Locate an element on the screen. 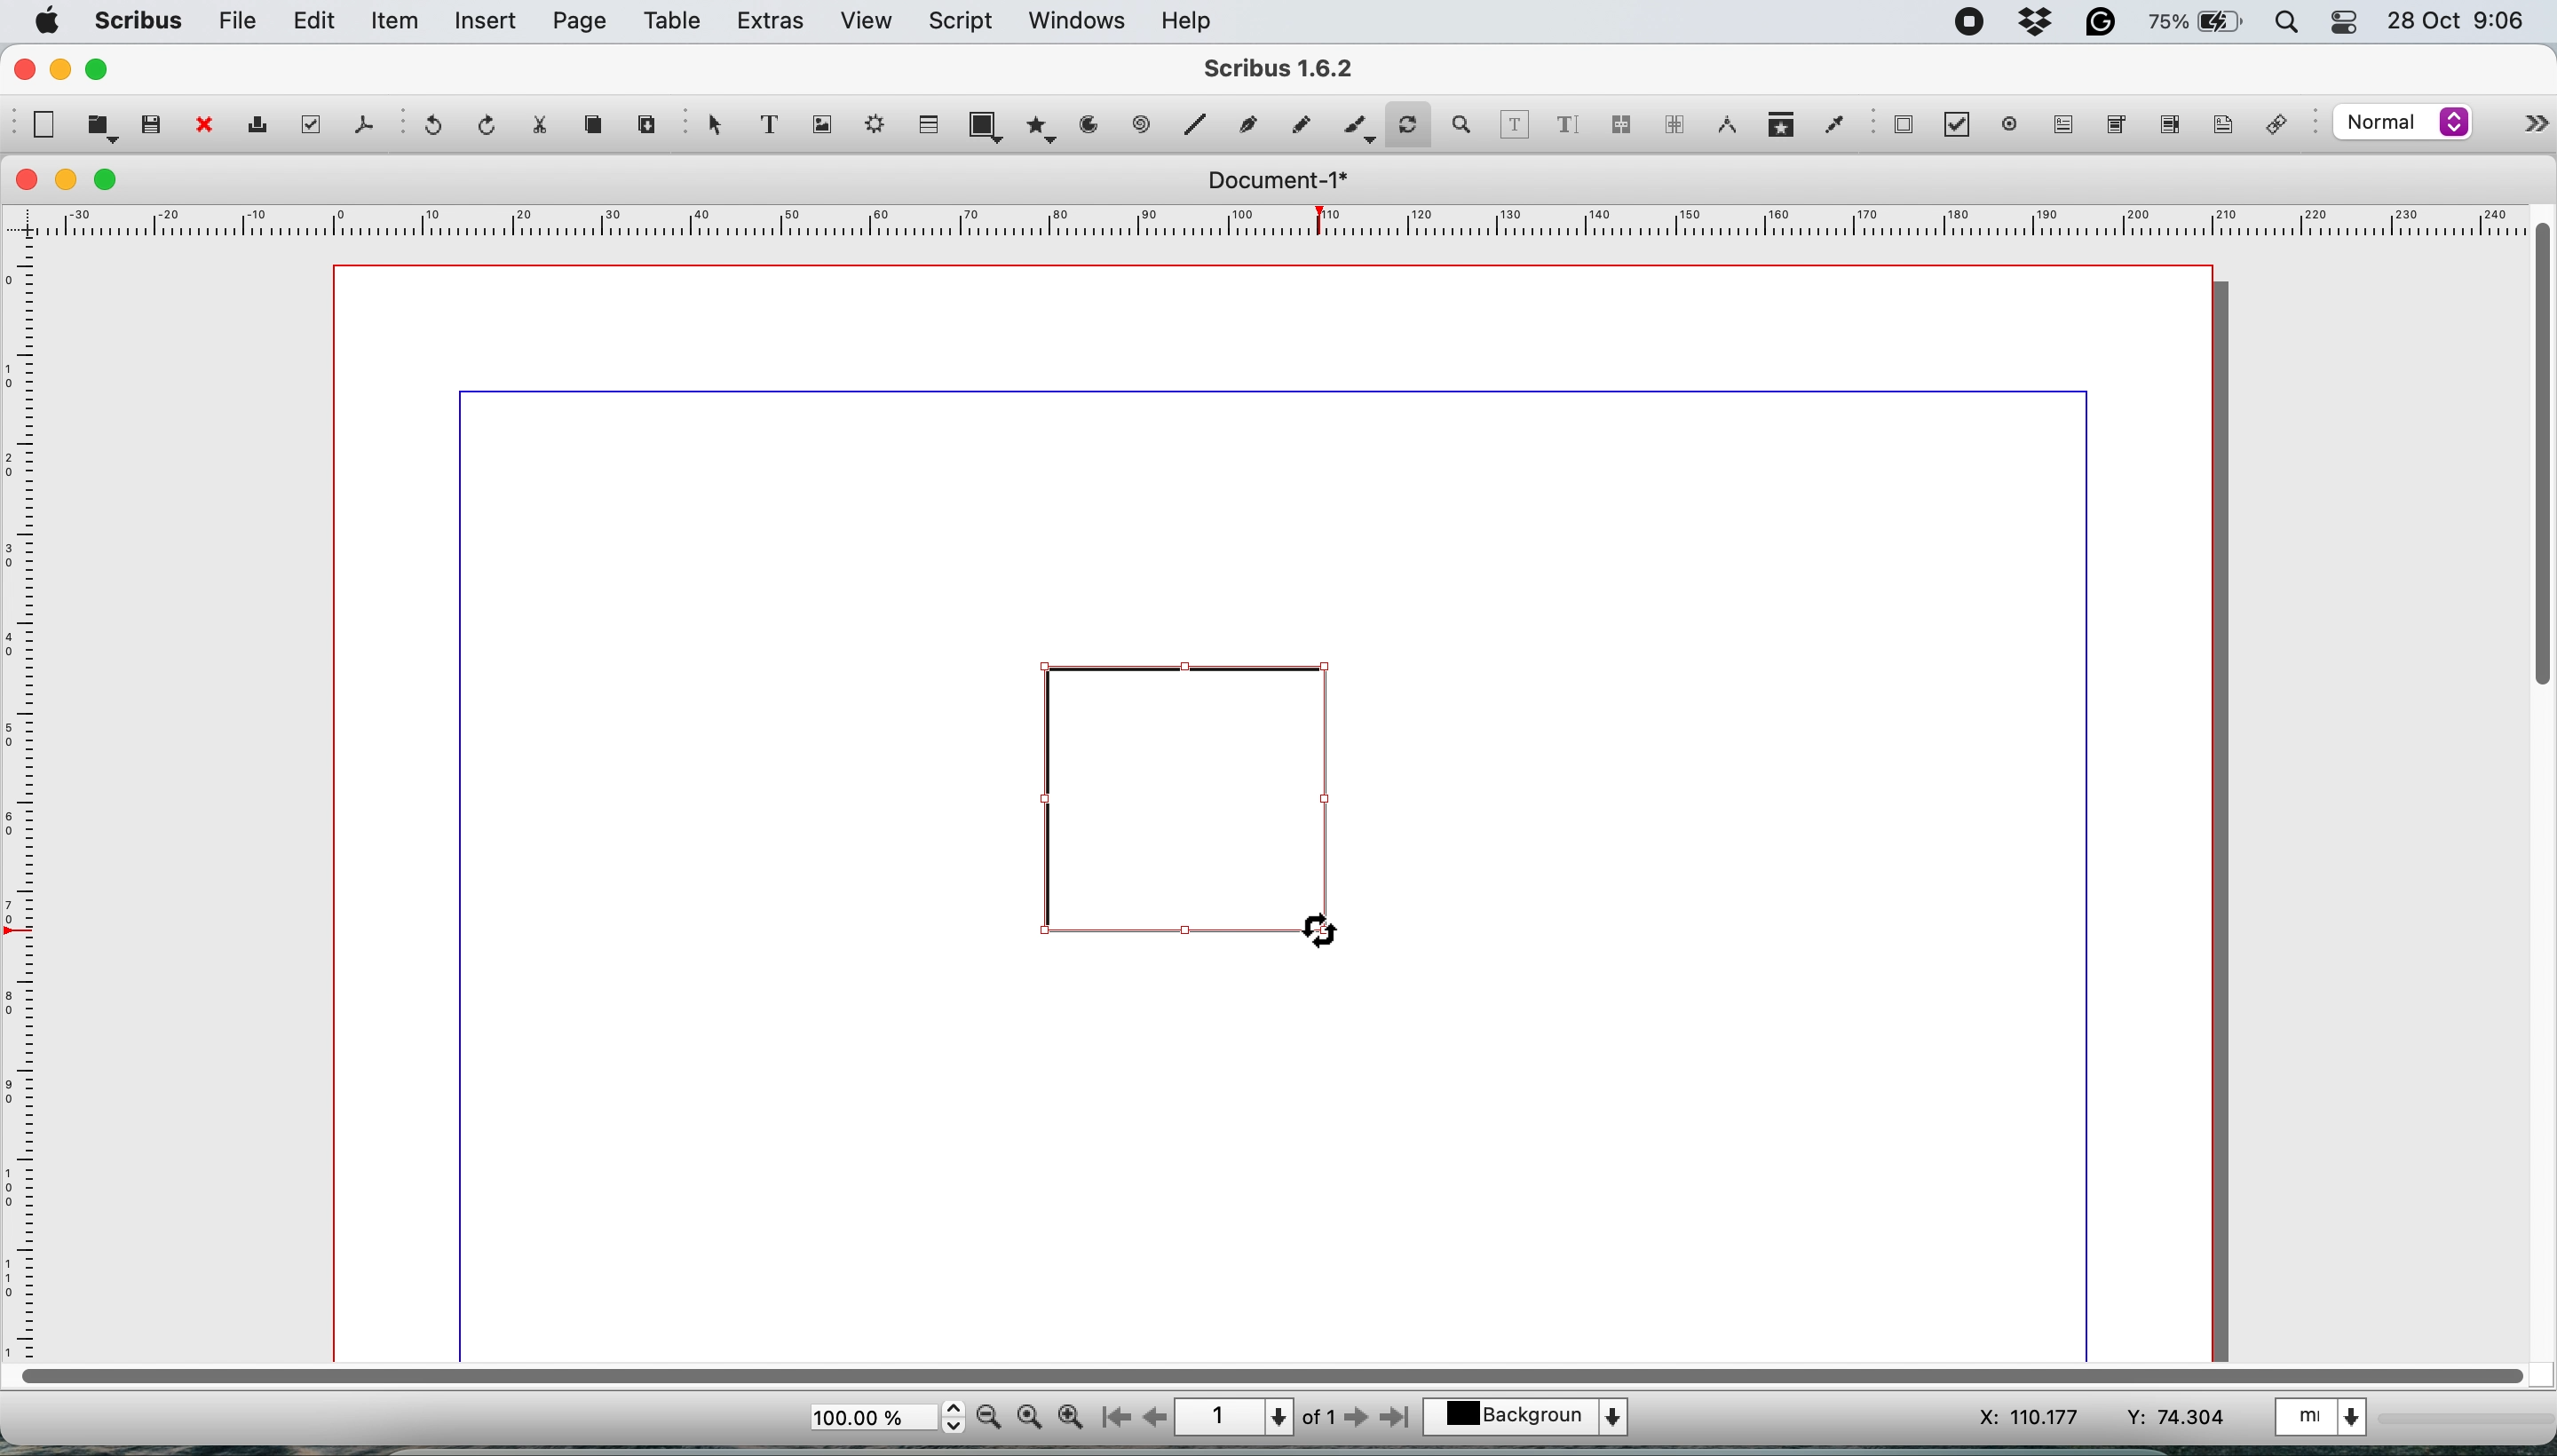  rotate is located at coordinates (1411, 118).